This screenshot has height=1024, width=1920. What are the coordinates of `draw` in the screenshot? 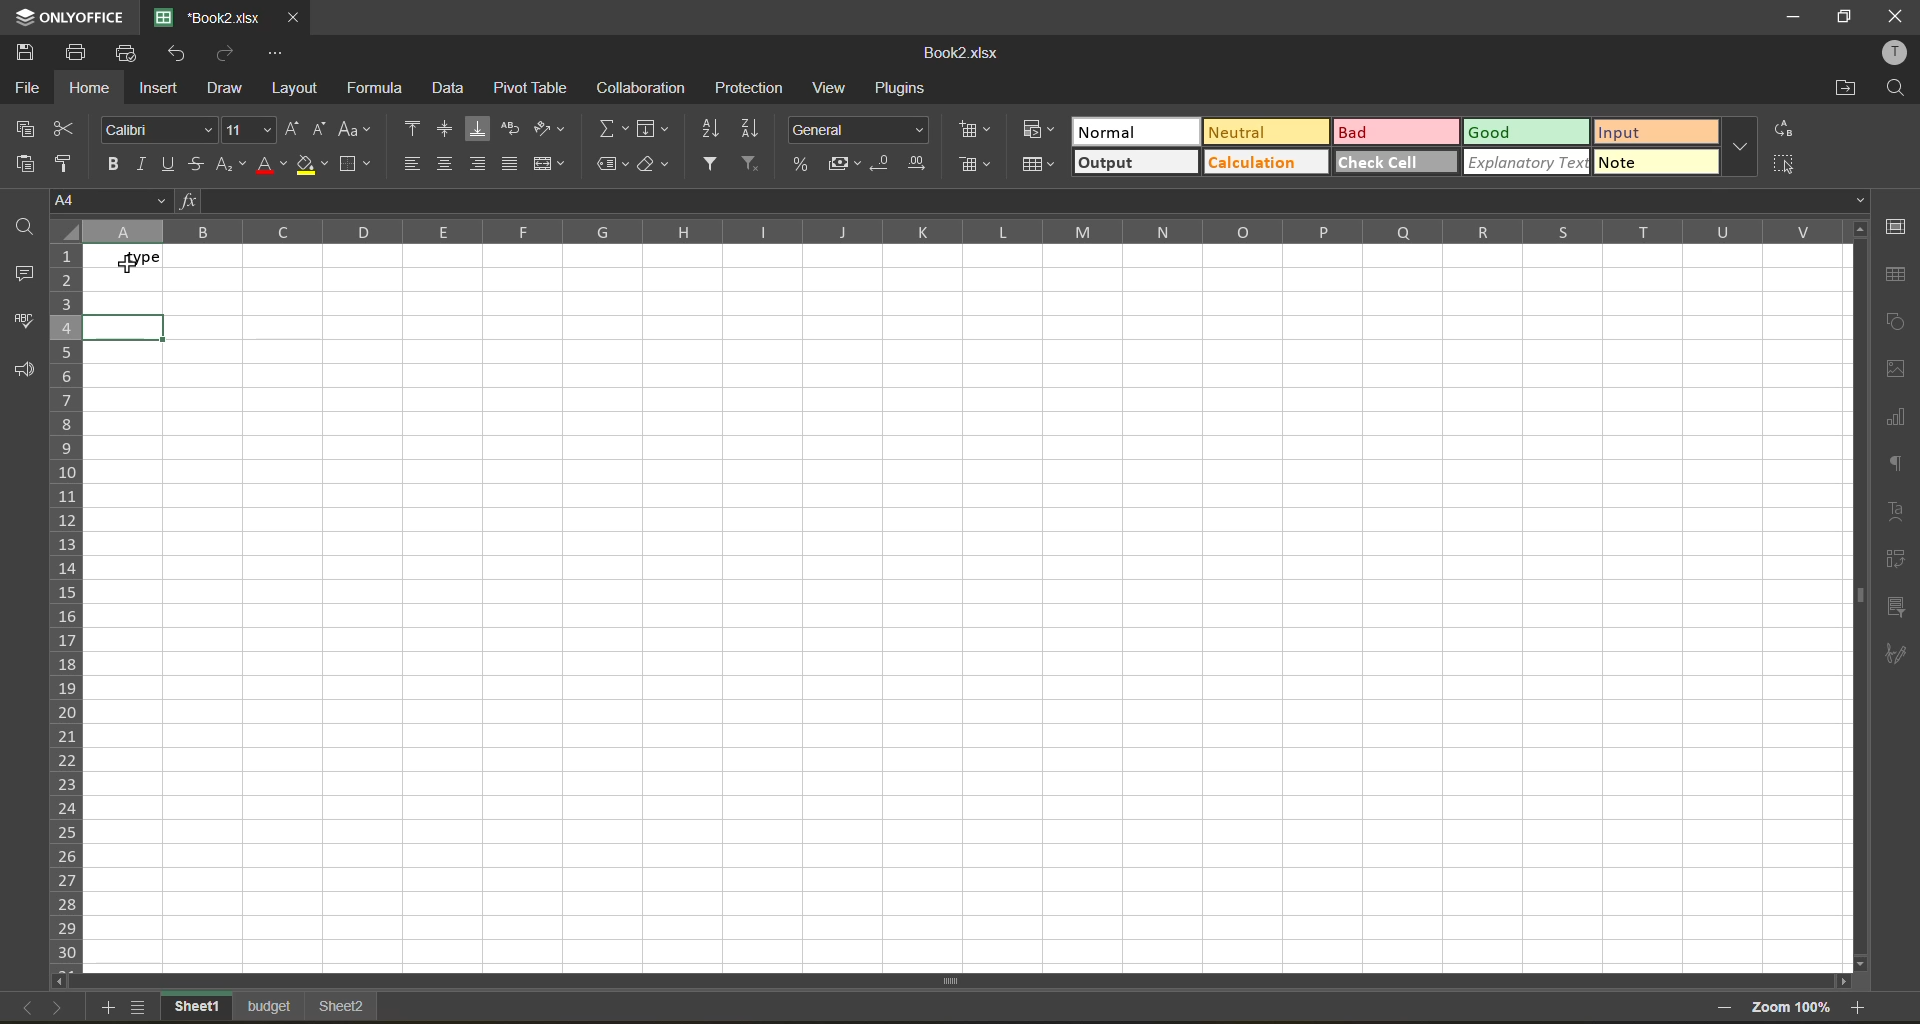 It's located at (221, 89).